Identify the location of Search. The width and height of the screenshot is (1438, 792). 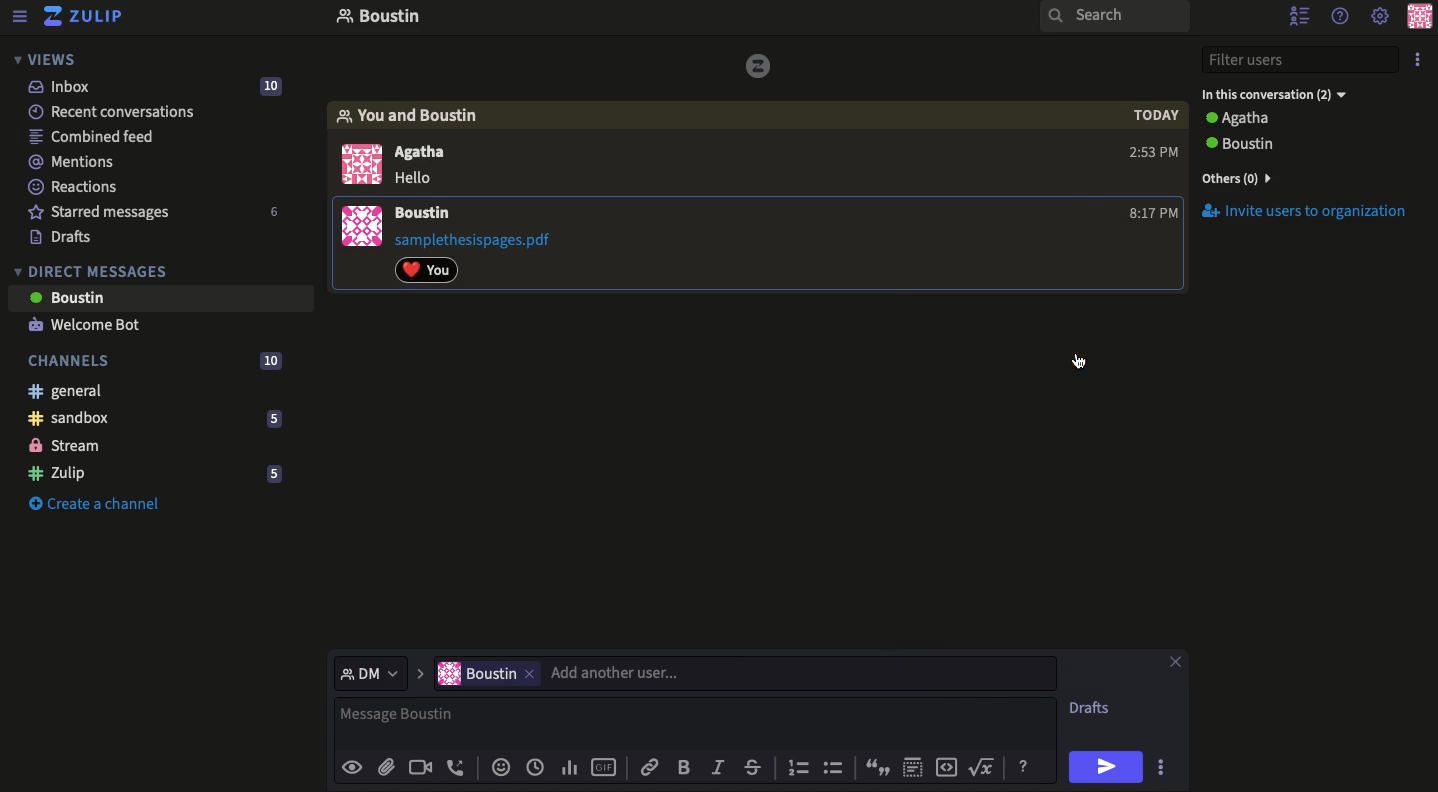
(1115, 18).